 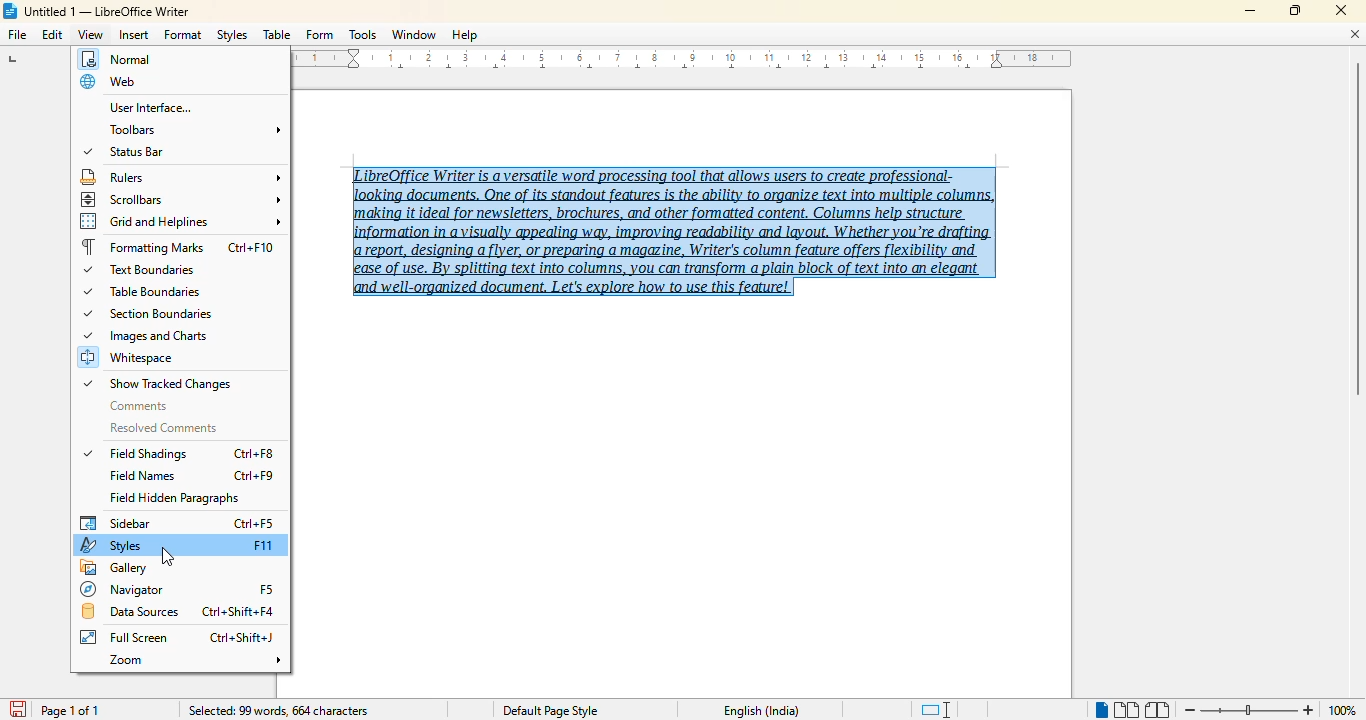 What do you see at coordinates (1250, 707) in the screenshot?
I see `Change zoom level` at bounding box center [1250, 707].